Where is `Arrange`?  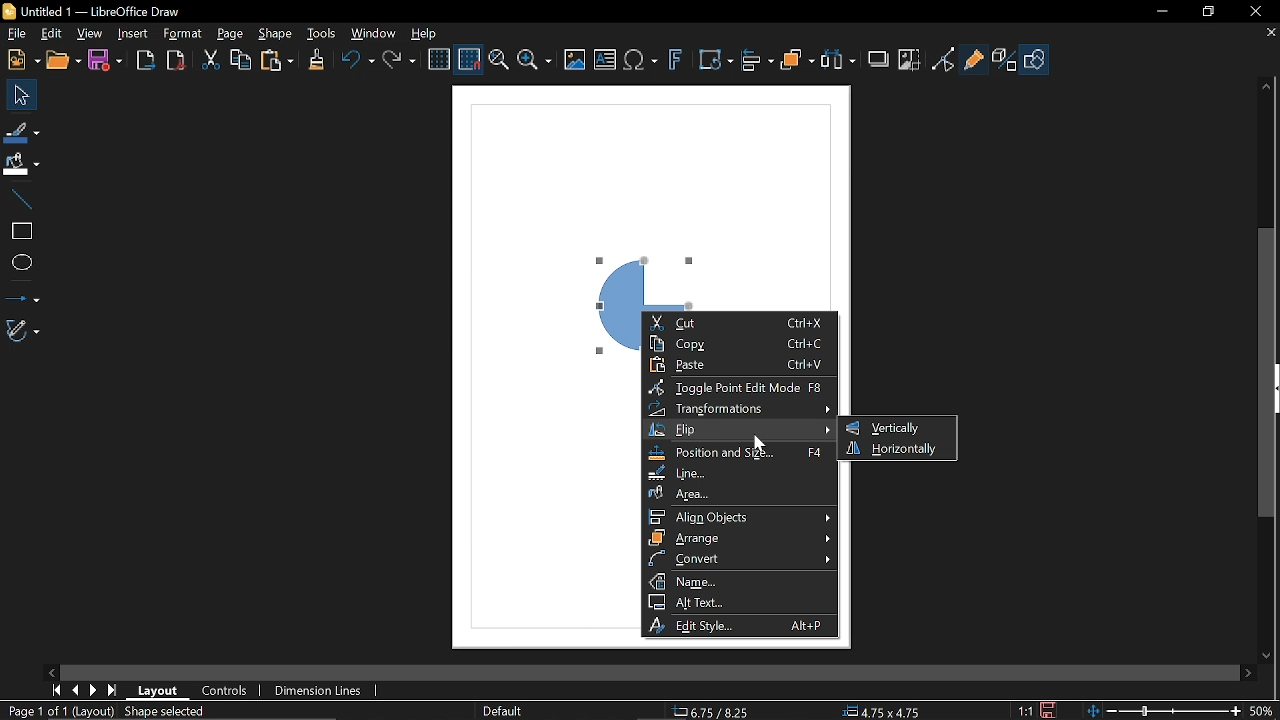
Arrange is located at coordinates (799, 61).